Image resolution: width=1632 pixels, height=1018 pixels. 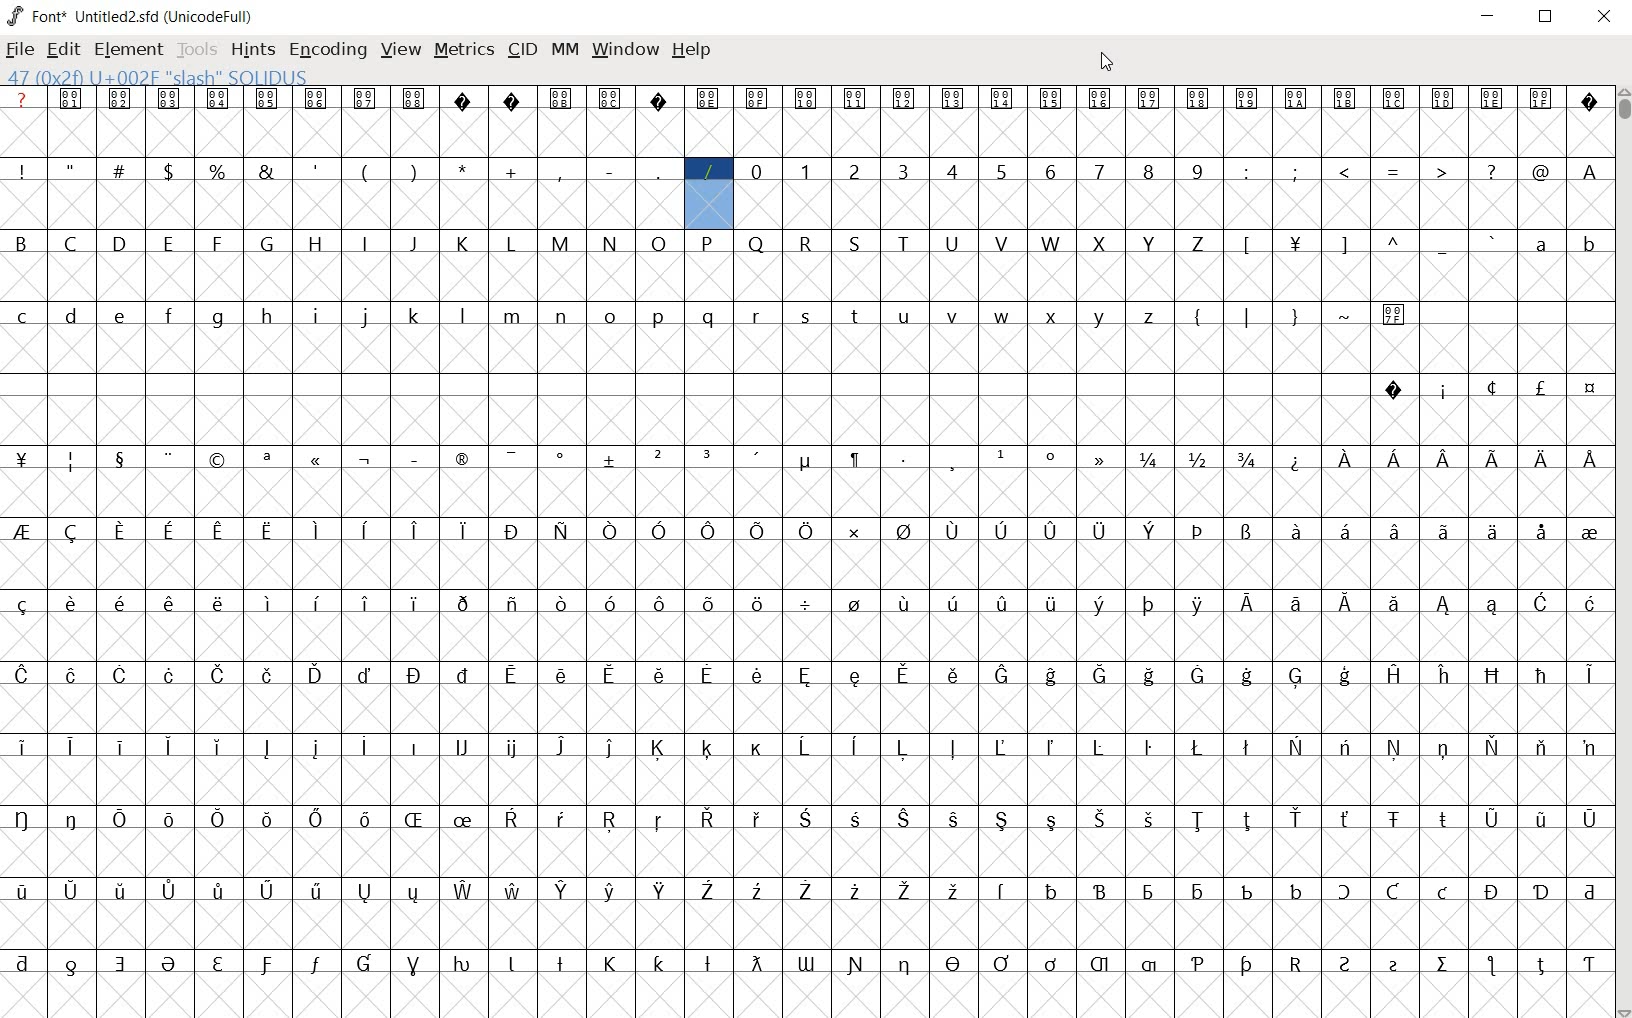 I want to click on glyph, so click(x=1297, y=462).